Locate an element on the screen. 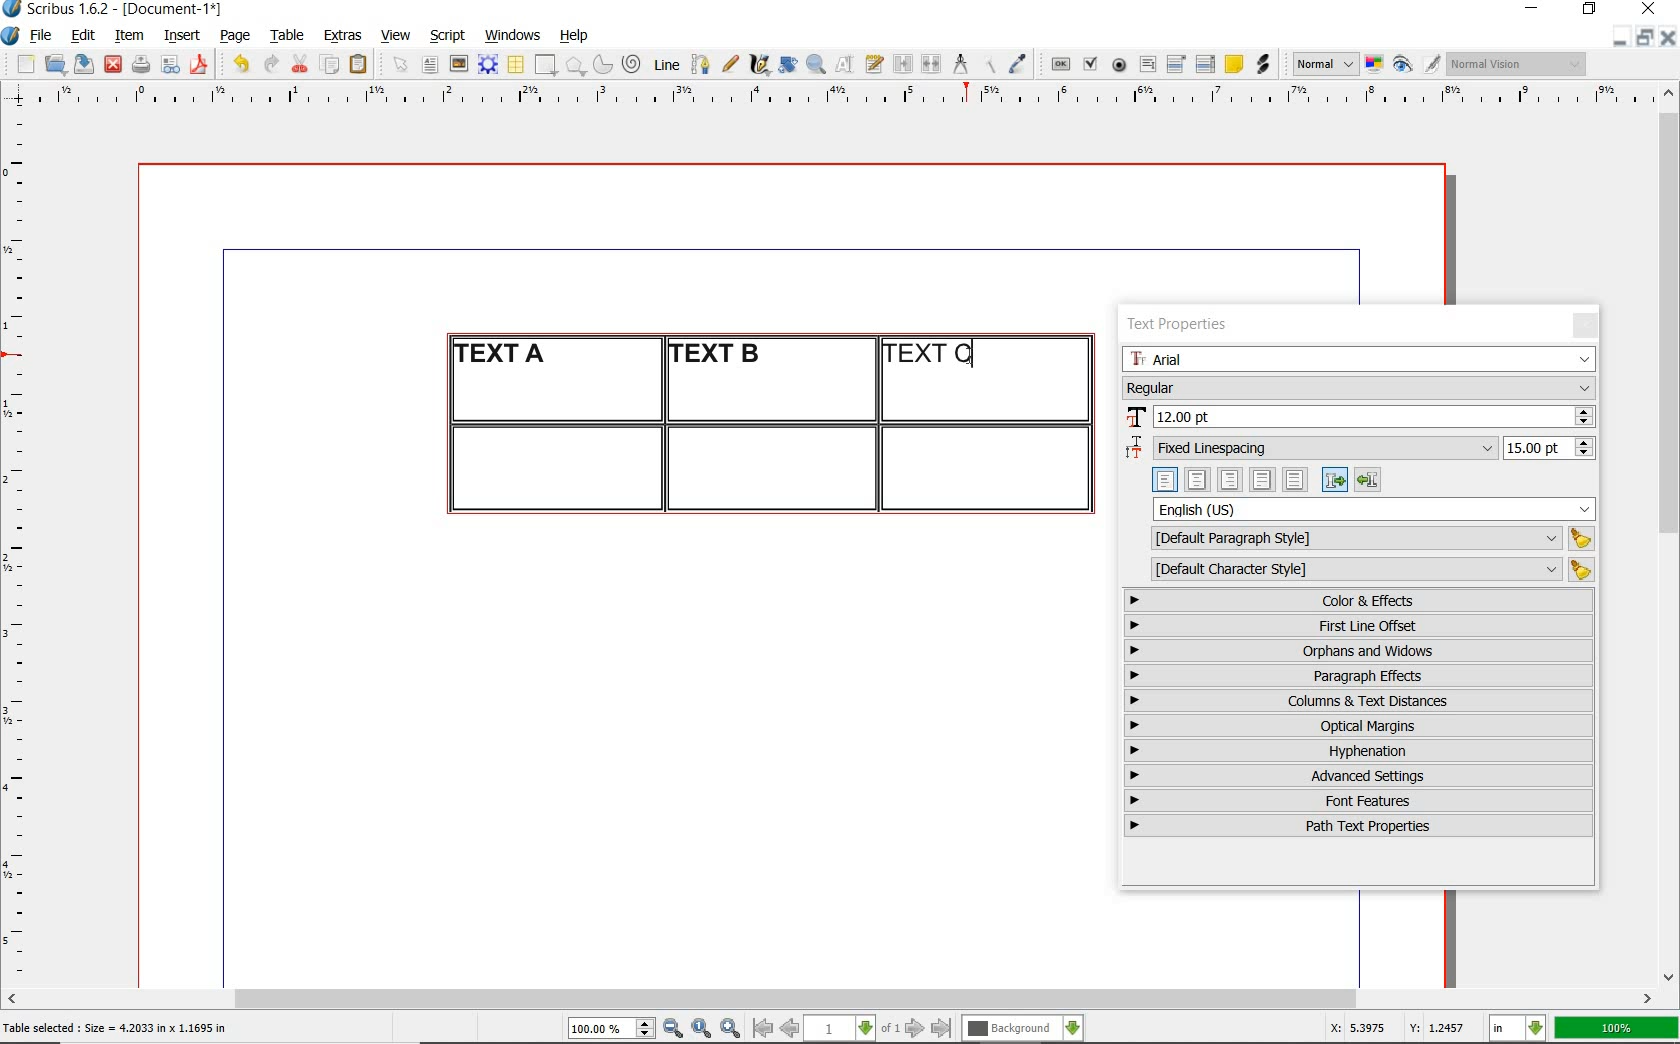  pdf list box is located at coordinates (1206, 64).